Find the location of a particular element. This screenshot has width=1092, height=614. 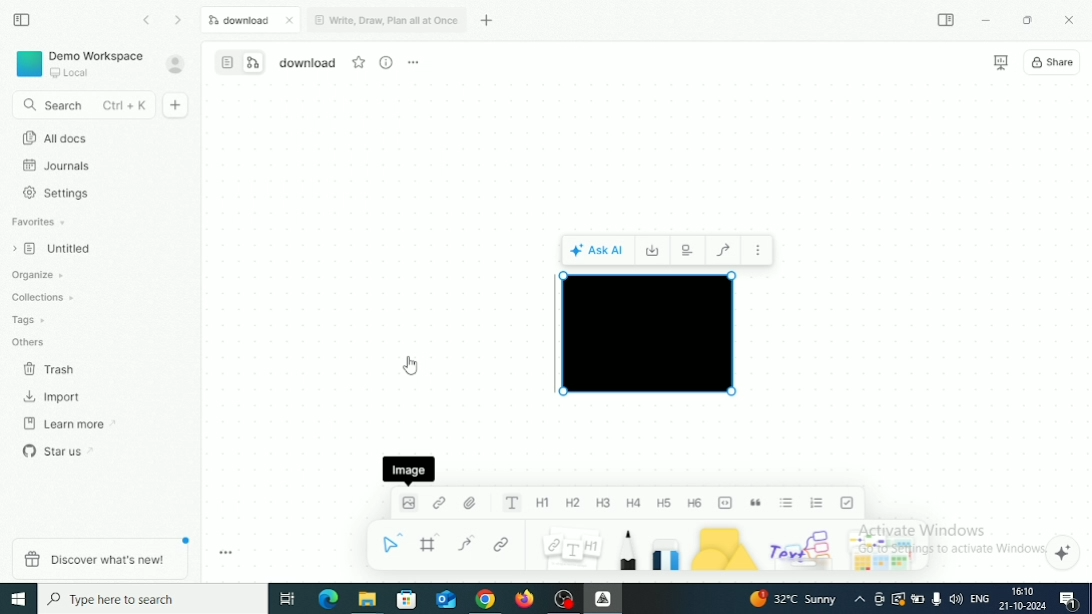

Draw Connector is located at coordinates (724, 250).